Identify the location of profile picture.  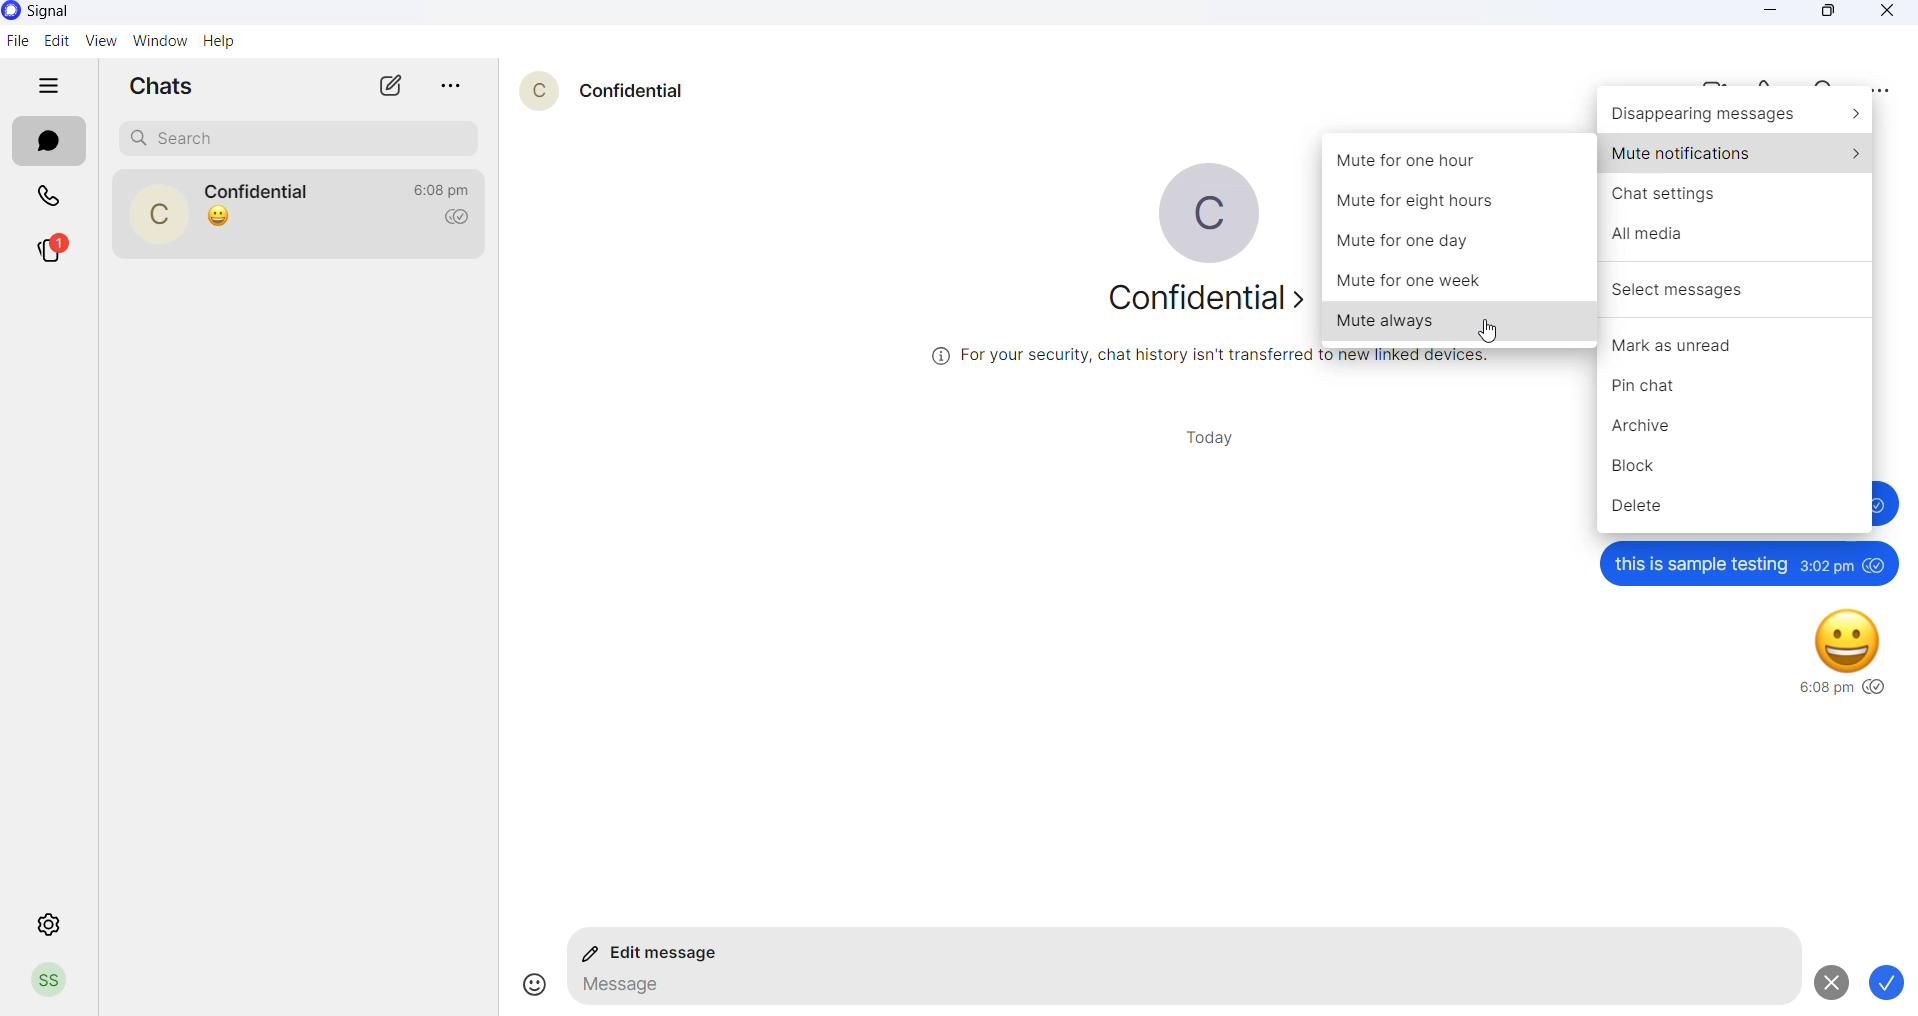
(529, 87).